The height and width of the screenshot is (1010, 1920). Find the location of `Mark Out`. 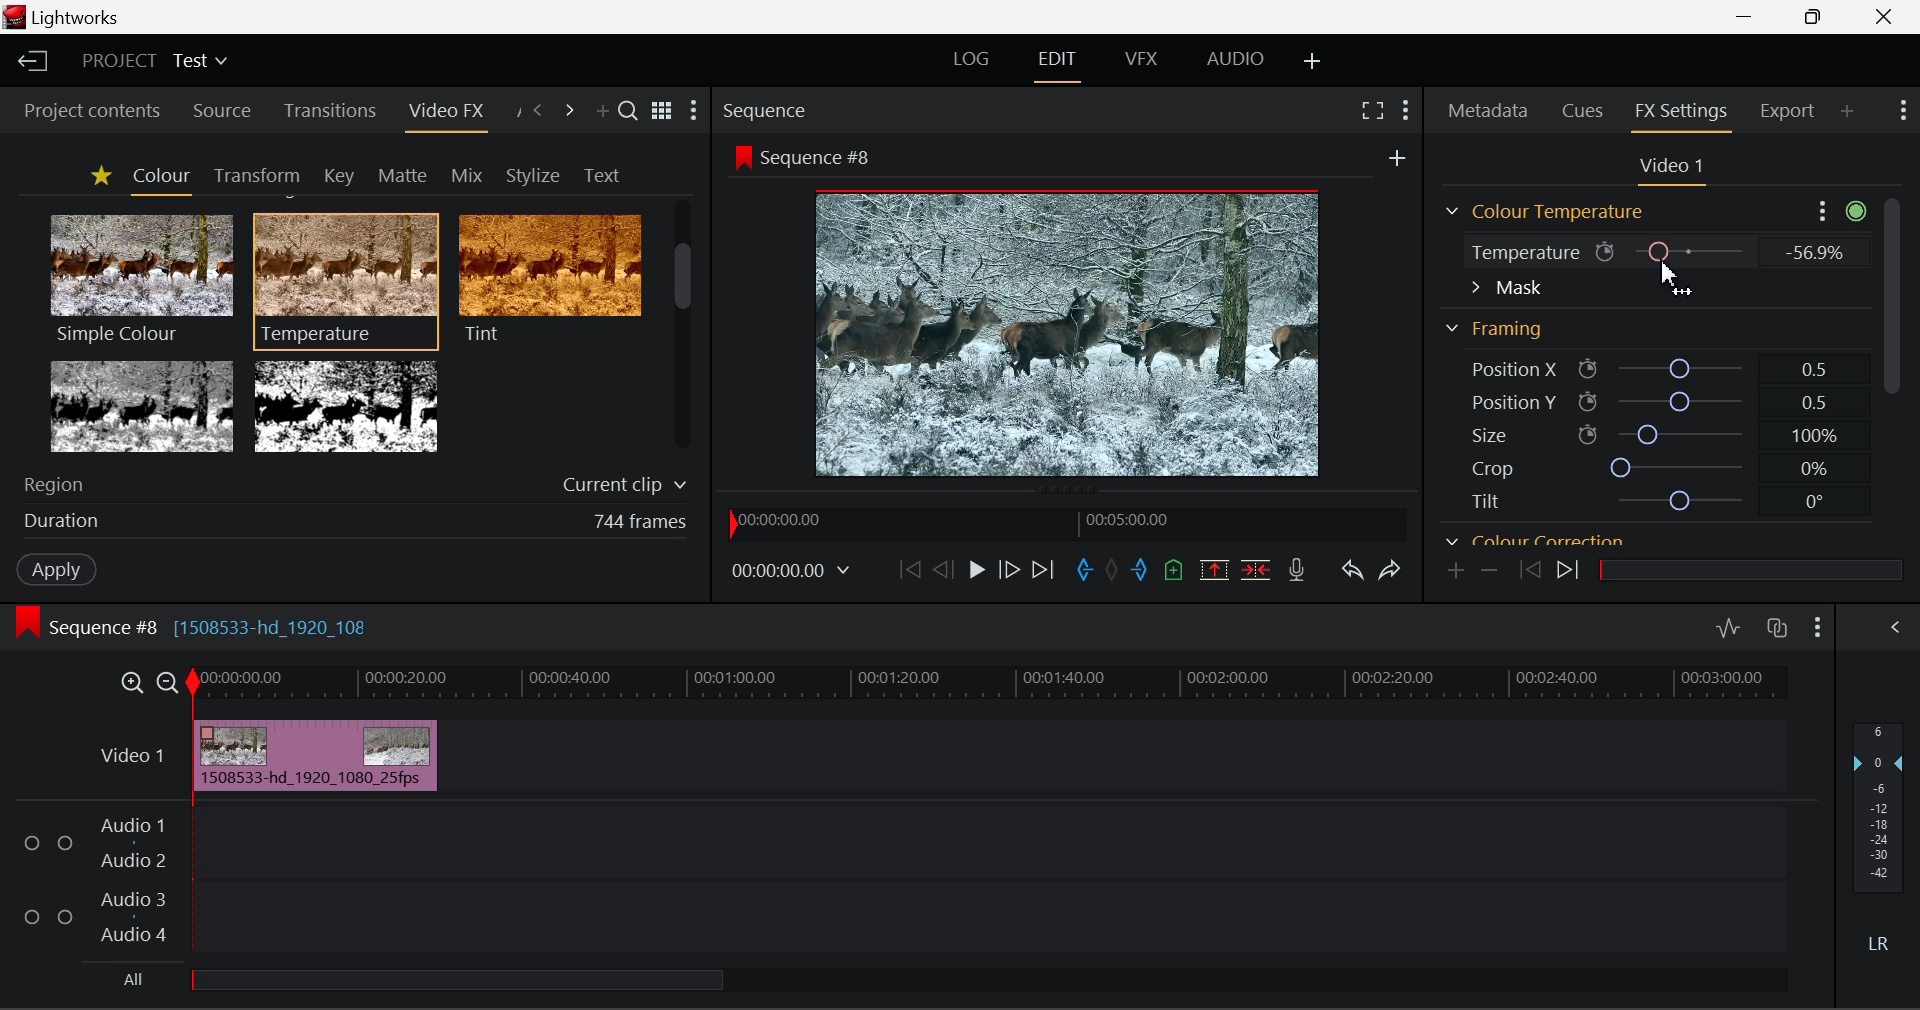

Mark Out is located at coordinates (1140, 574).